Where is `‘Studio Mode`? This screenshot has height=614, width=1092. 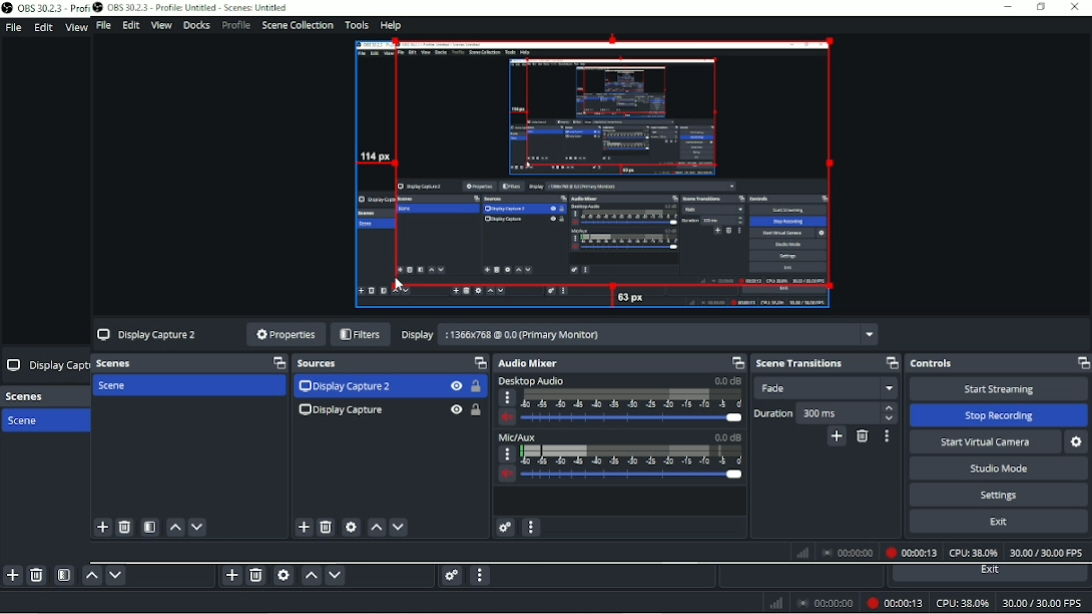 ‘Studio Mode is located at coordinates (997, 467).